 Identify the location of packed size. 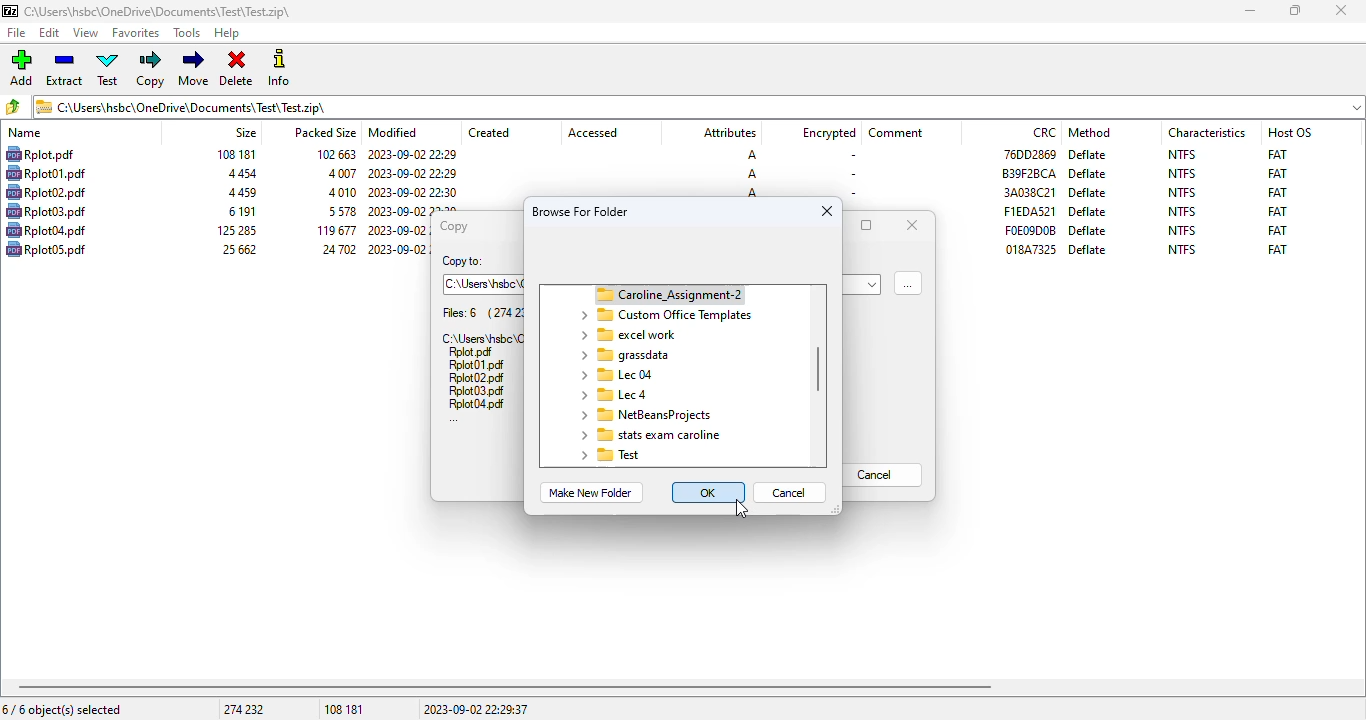
(324, 131).